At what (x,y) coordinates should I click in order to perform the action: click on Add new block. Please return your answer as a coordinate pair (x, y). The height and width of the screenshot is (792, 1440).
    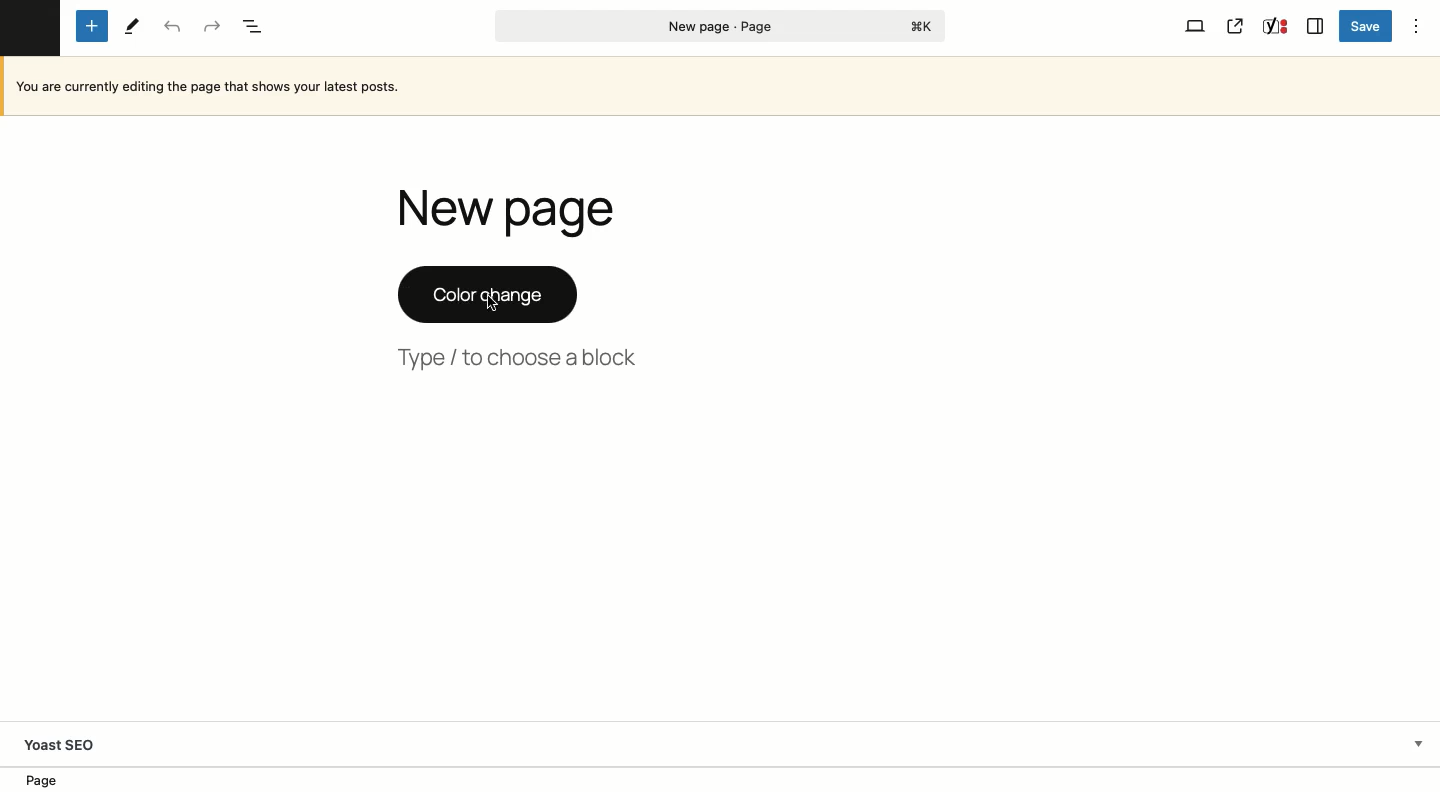
    Looking at the image, I should click on (95, 27).